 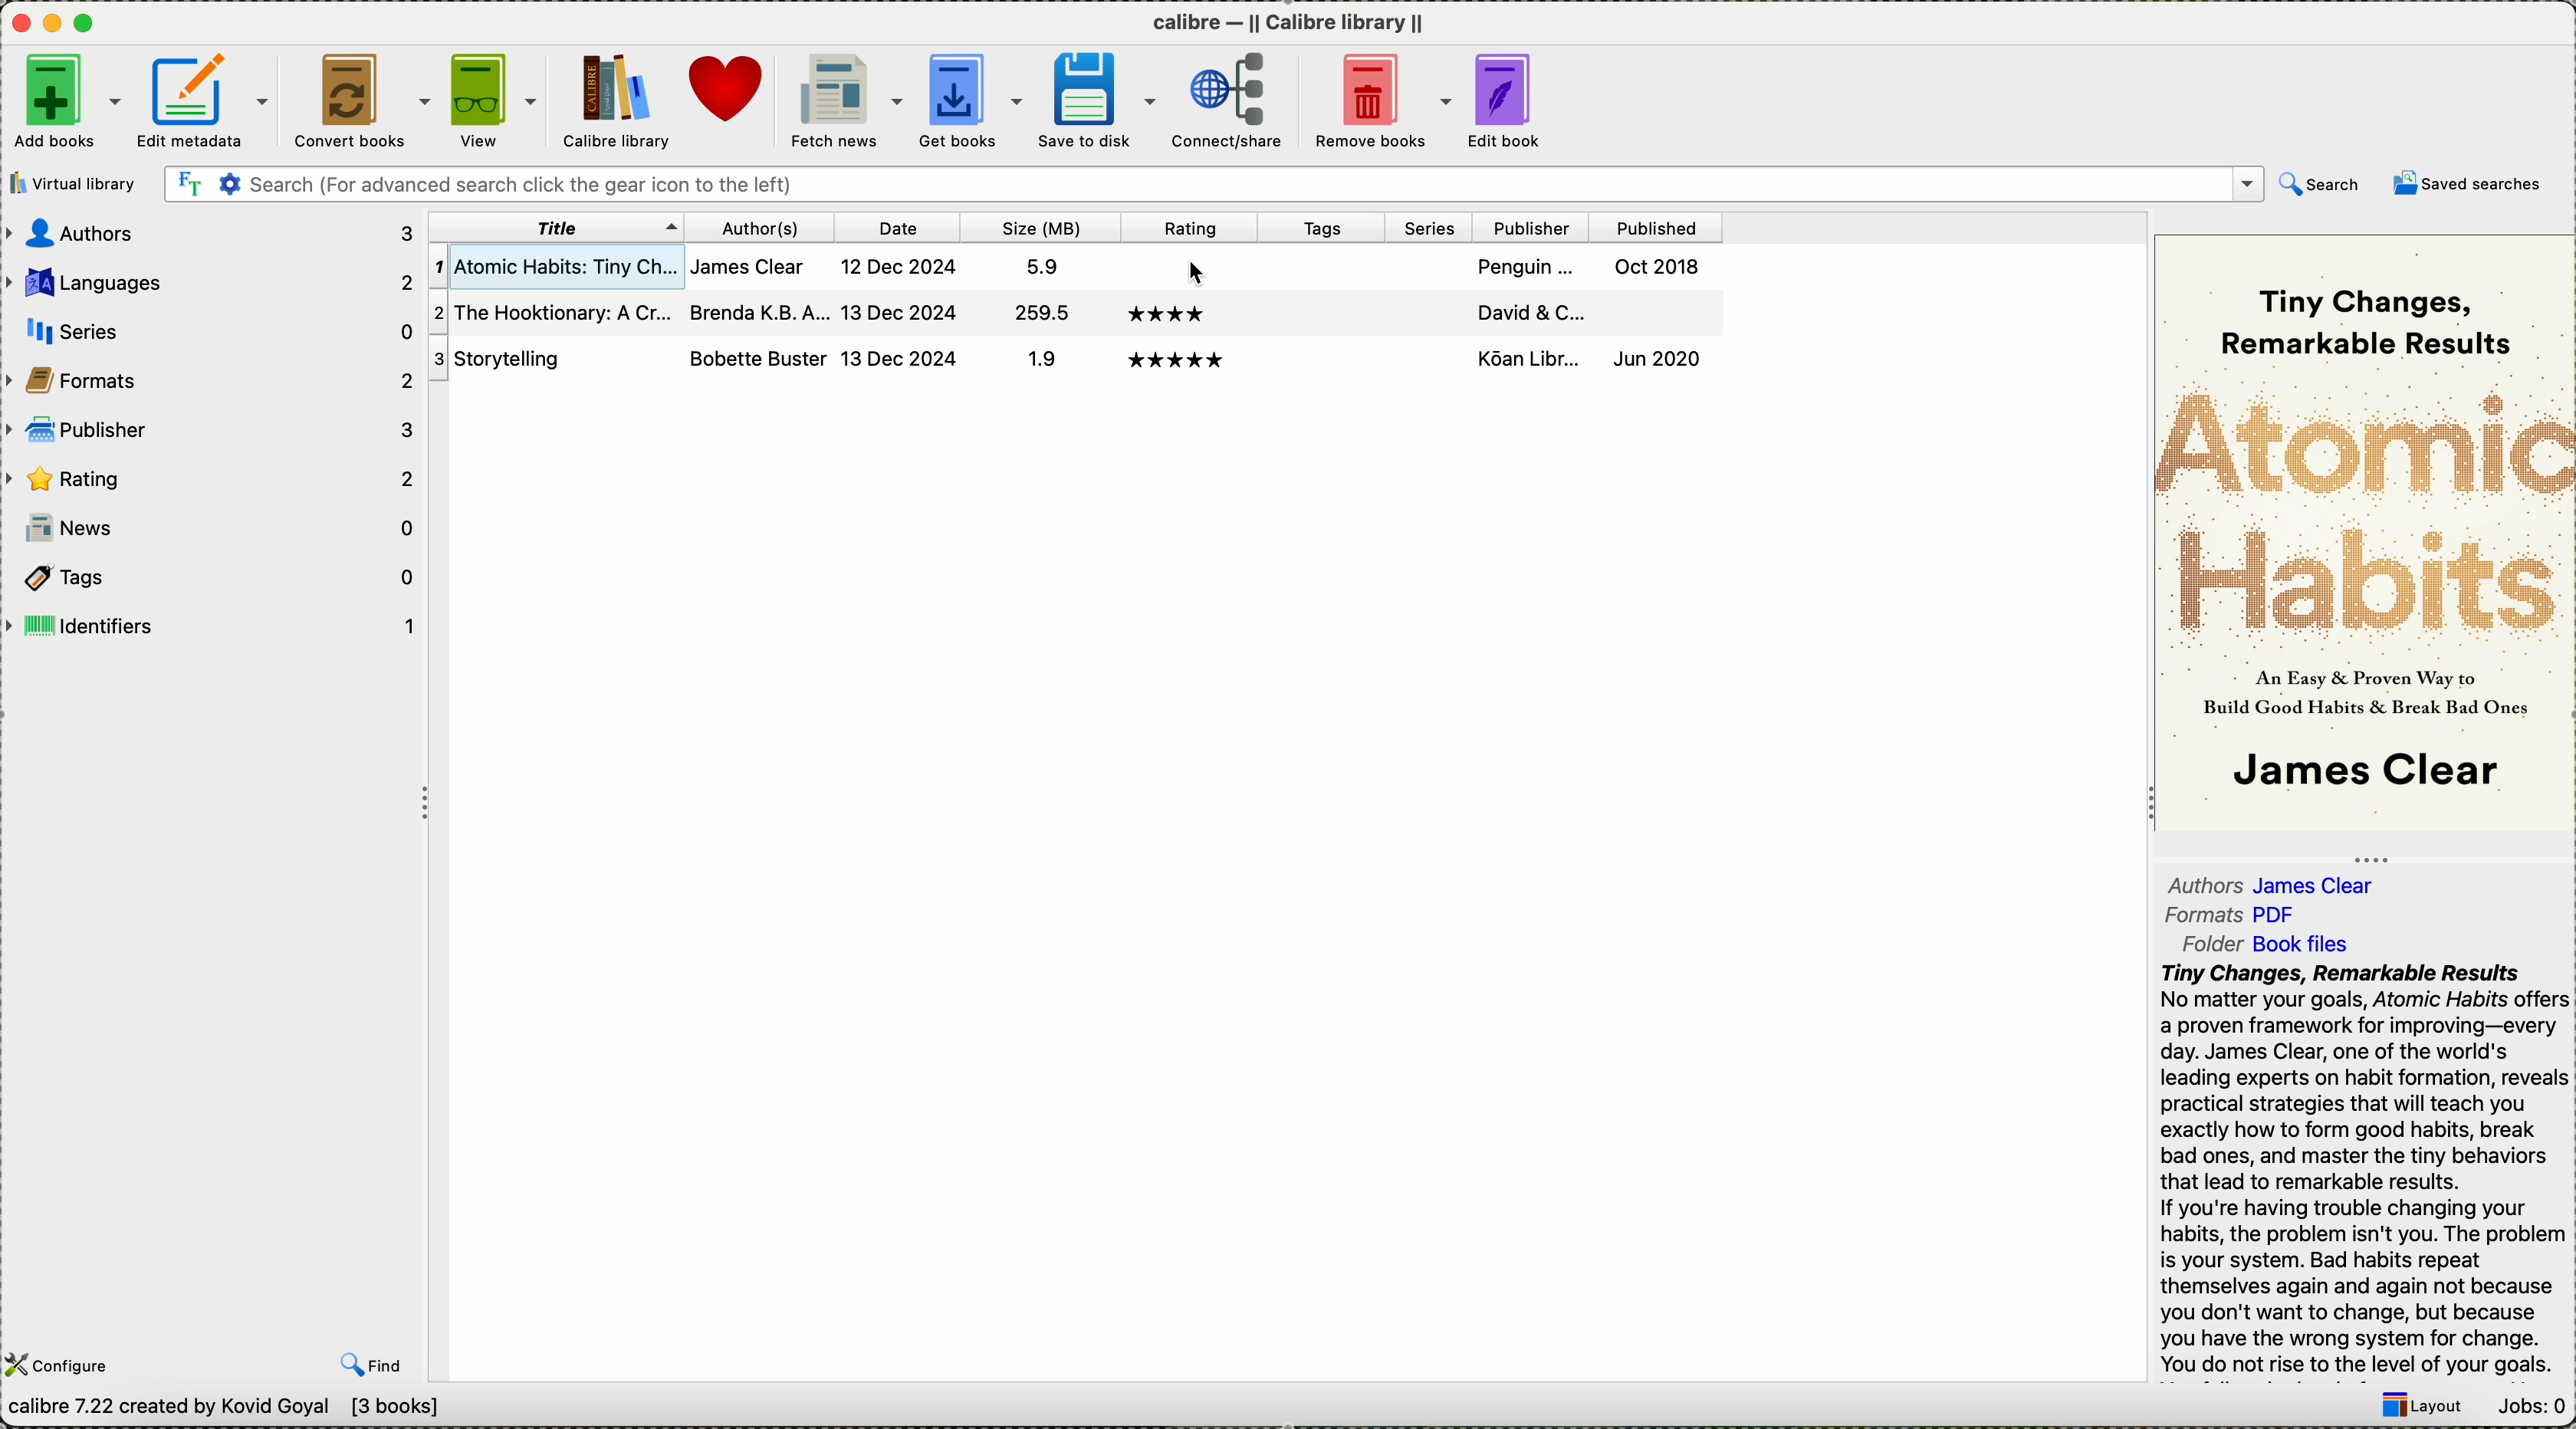 What do you see at coordinates (2367, 855) in the screenshot?
I see `collapse` at bounding box center [2367, 855].